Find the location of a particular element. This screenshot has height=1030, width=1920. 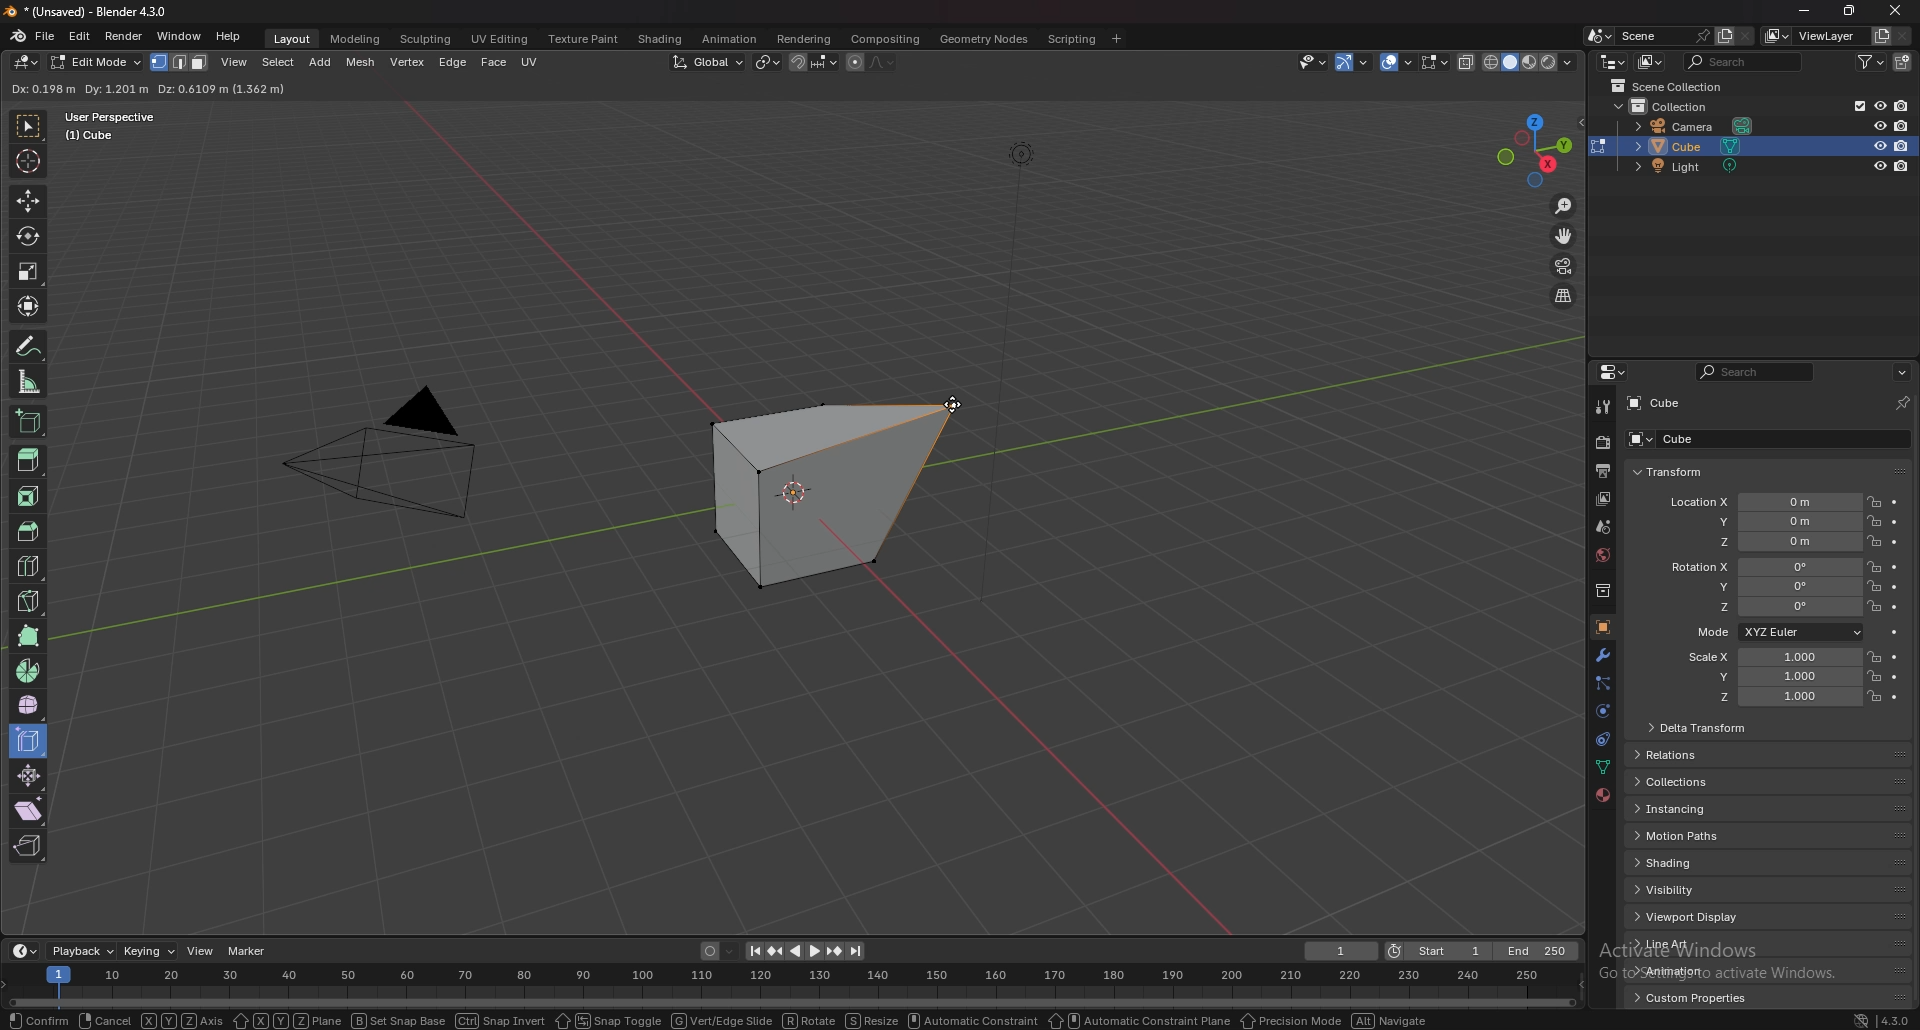

marker is located at coordinates (248, 951).